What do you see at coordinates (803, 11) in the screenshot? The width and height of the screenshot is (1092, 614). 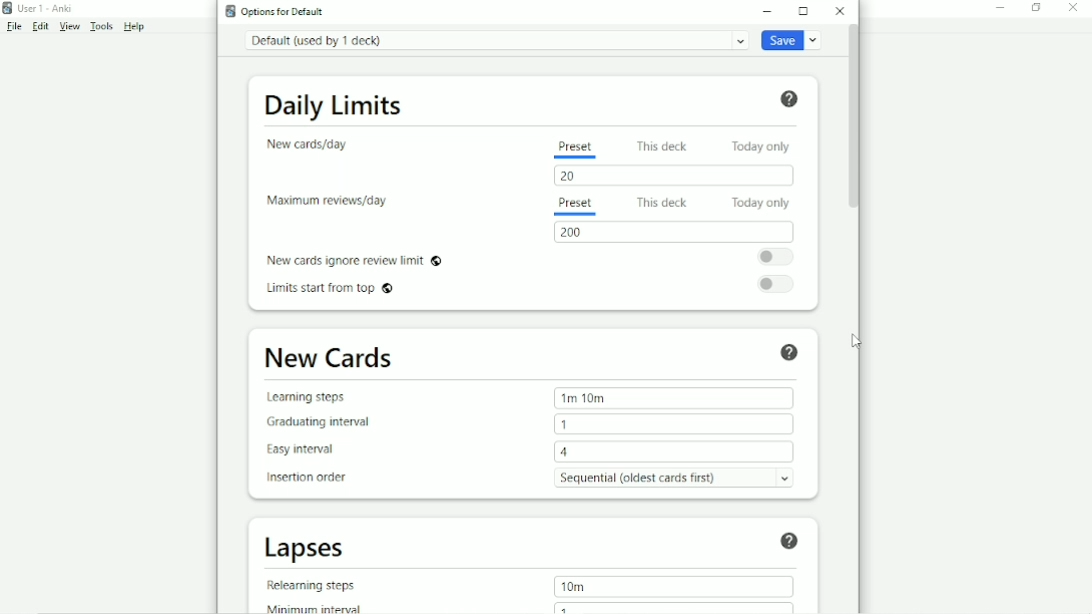 I see `Maximize` at bounding box center [803, 11].